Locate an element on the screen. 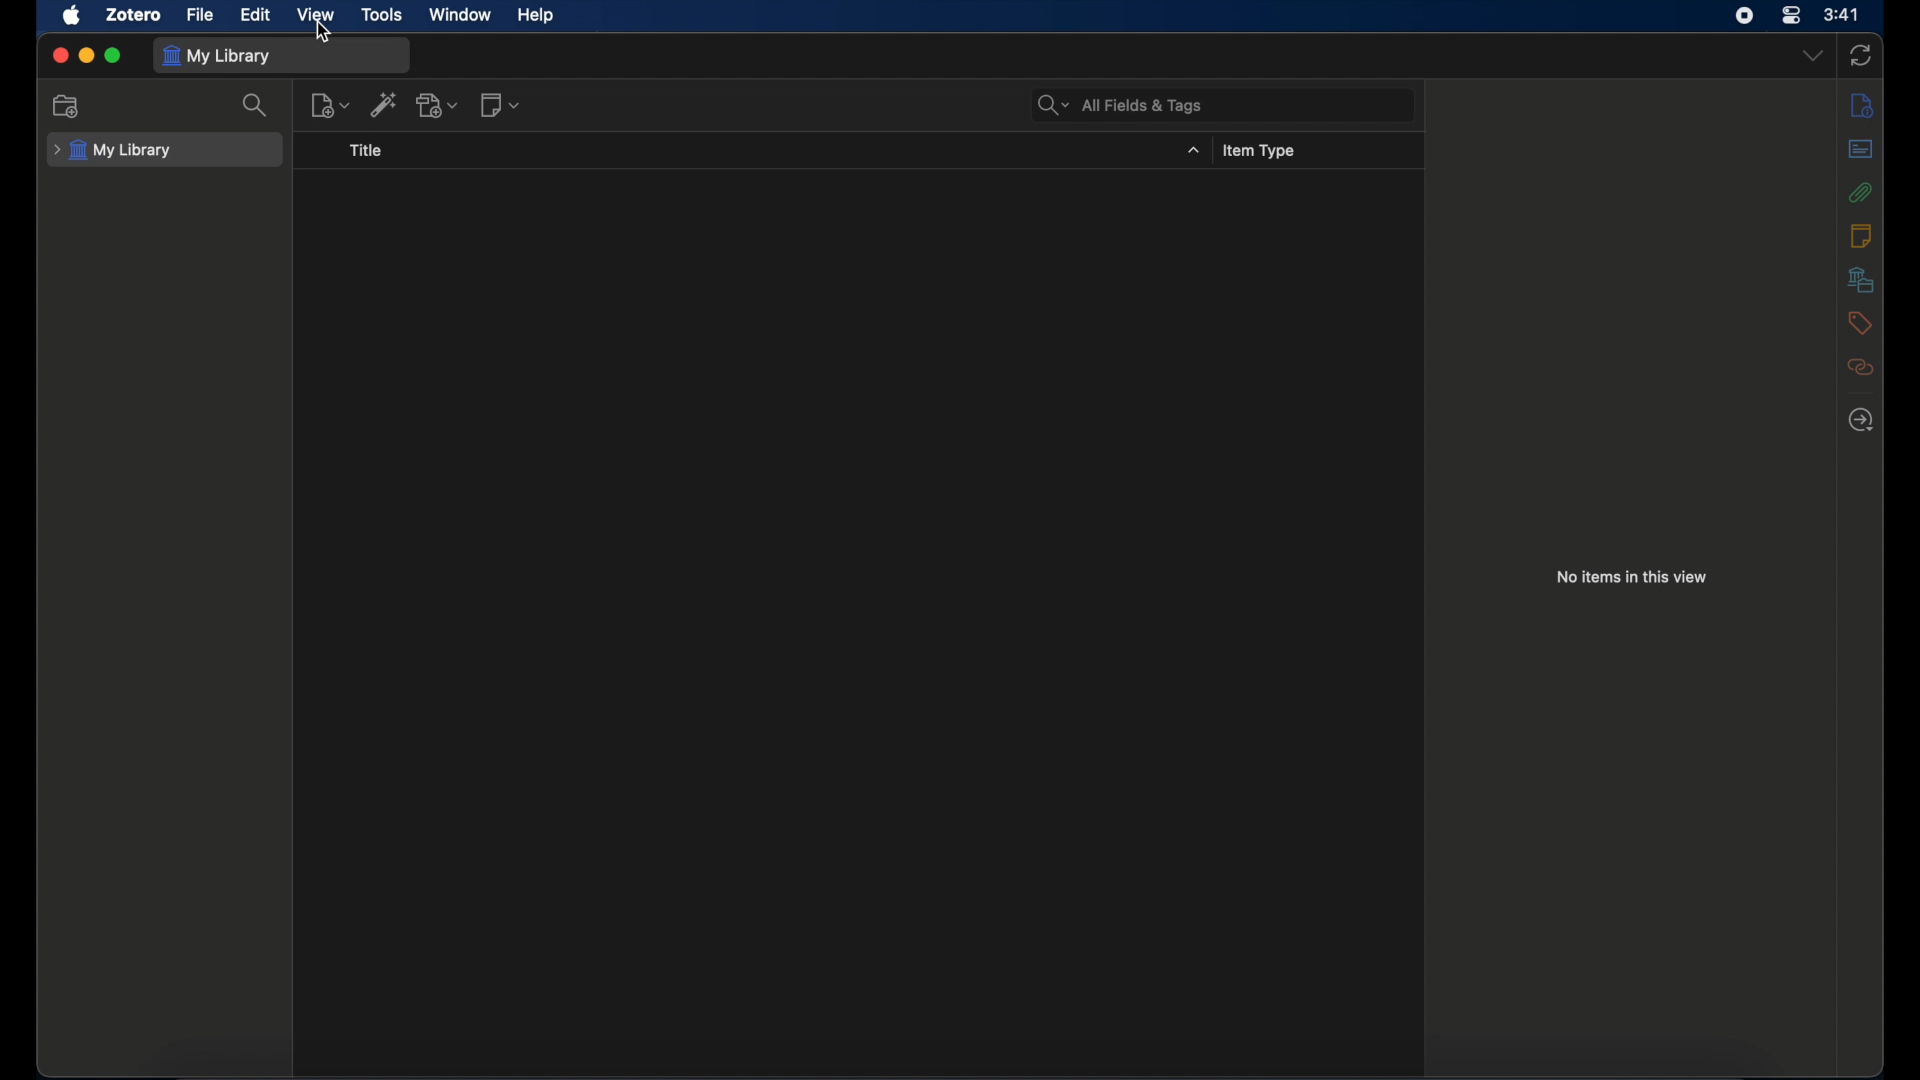  new note is located at coordinates (500, 106).